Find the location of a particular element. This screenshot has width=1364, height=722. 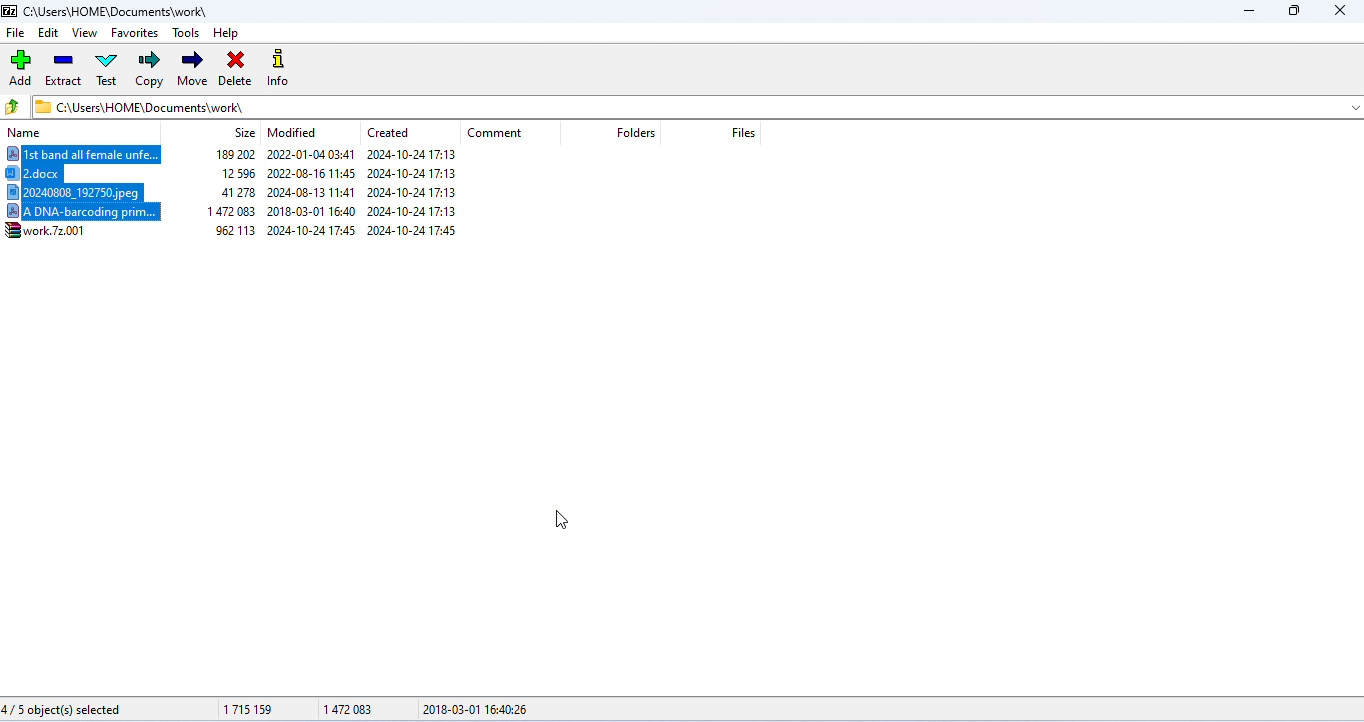

files is located at coordinates (744, 133).